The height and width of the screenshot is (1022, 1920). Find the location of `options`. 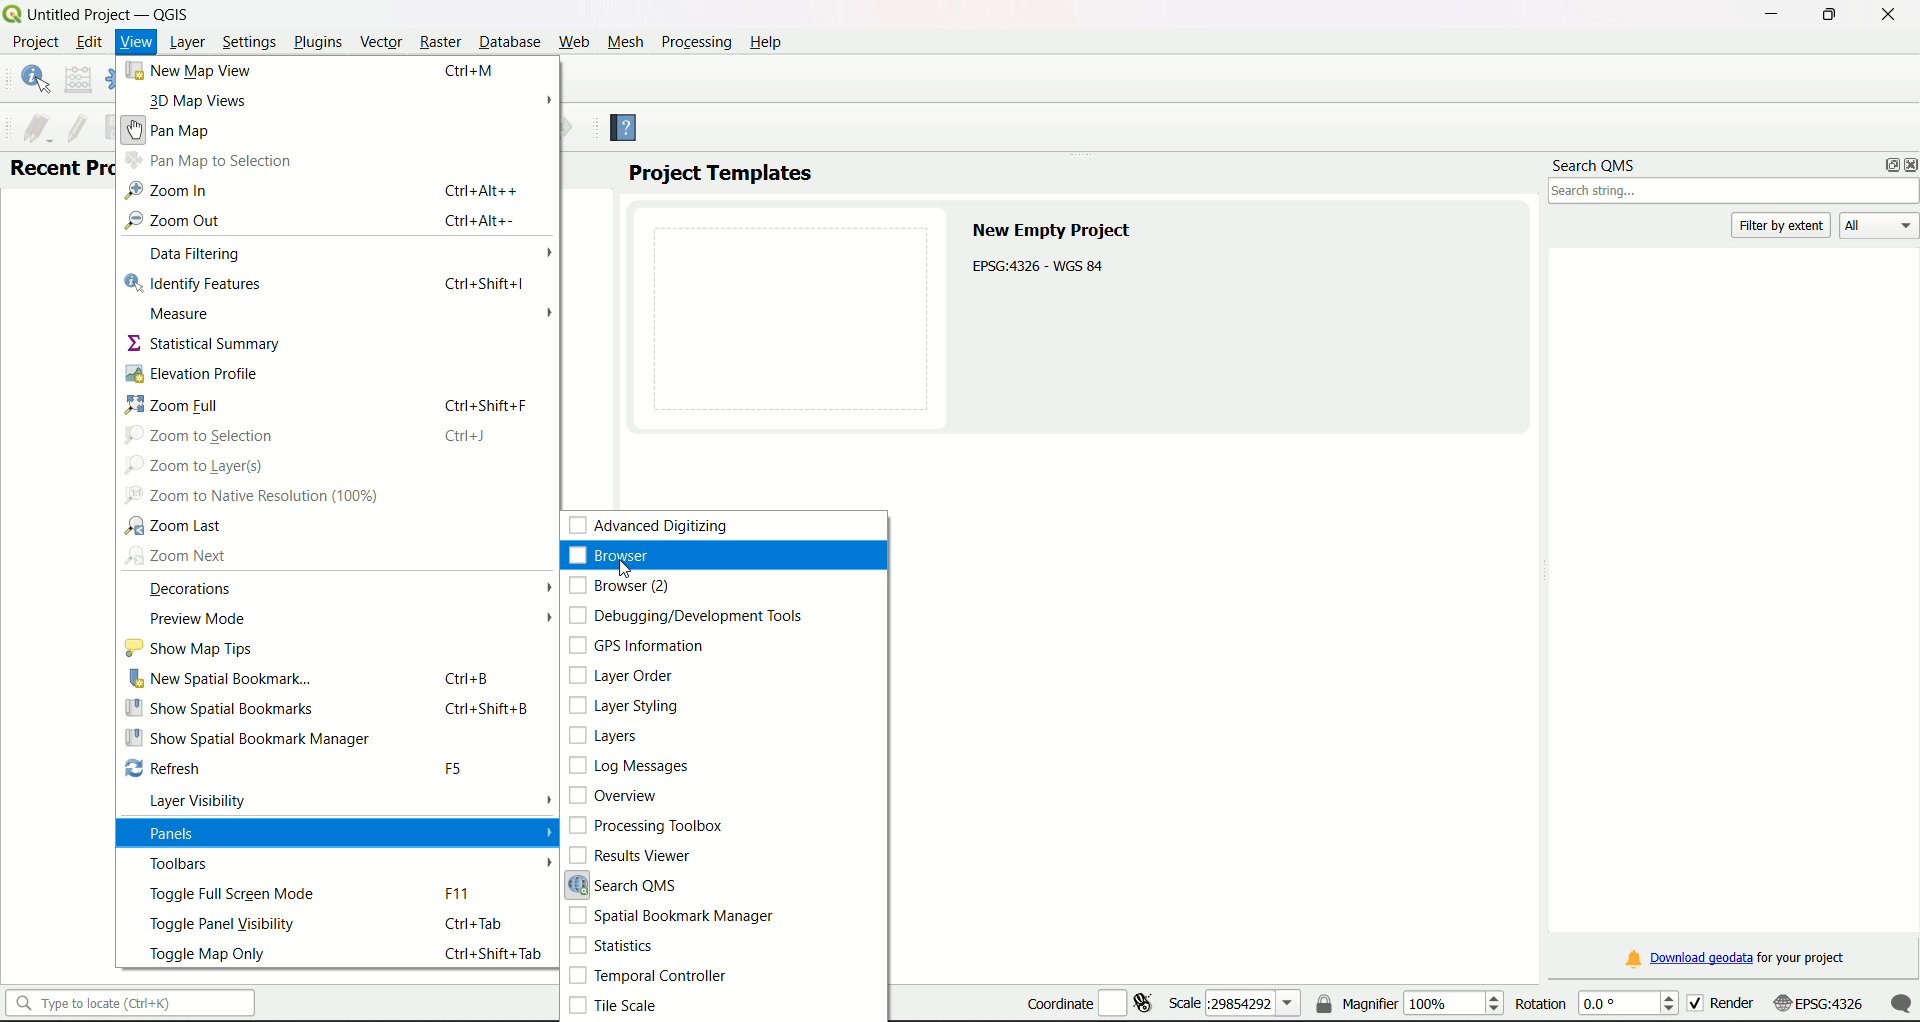

options is located at coordinates (1885, 165).